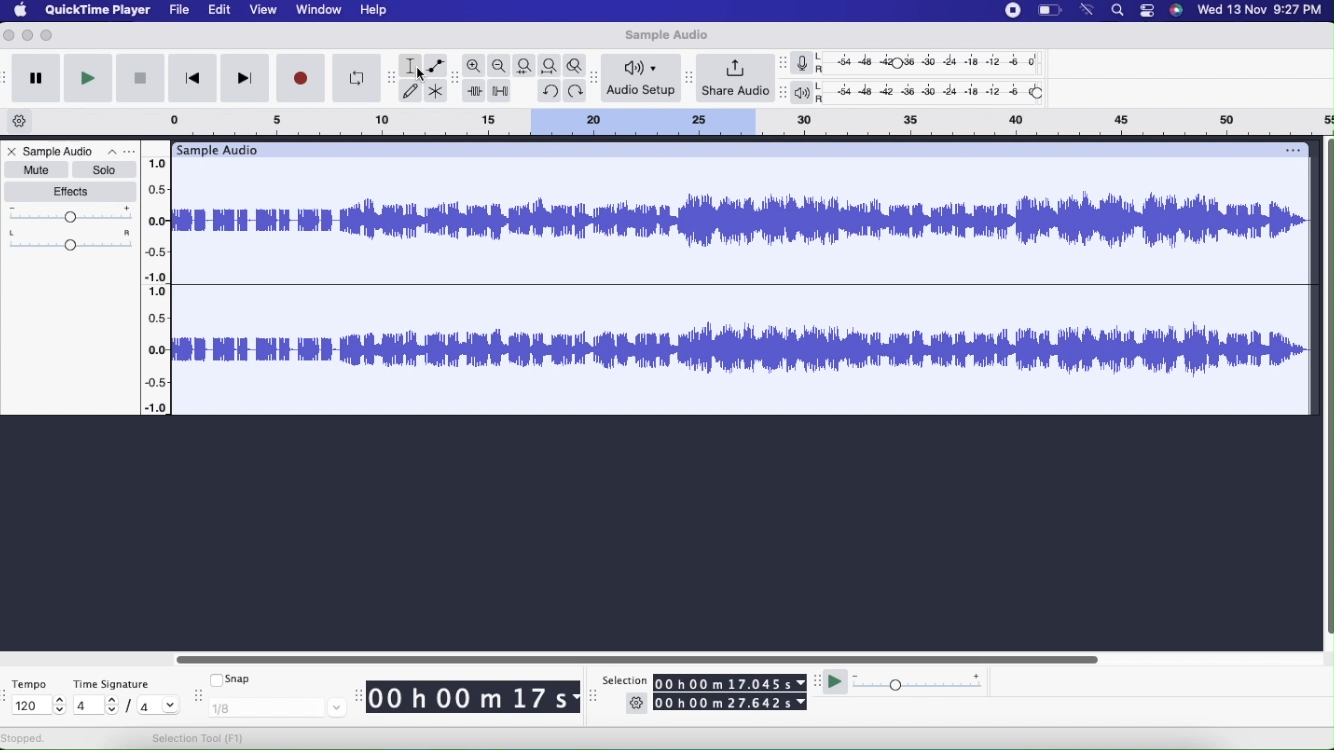  Describe the element at coordinates (73, 192) in the screenshot. I see `Effects` at that location.